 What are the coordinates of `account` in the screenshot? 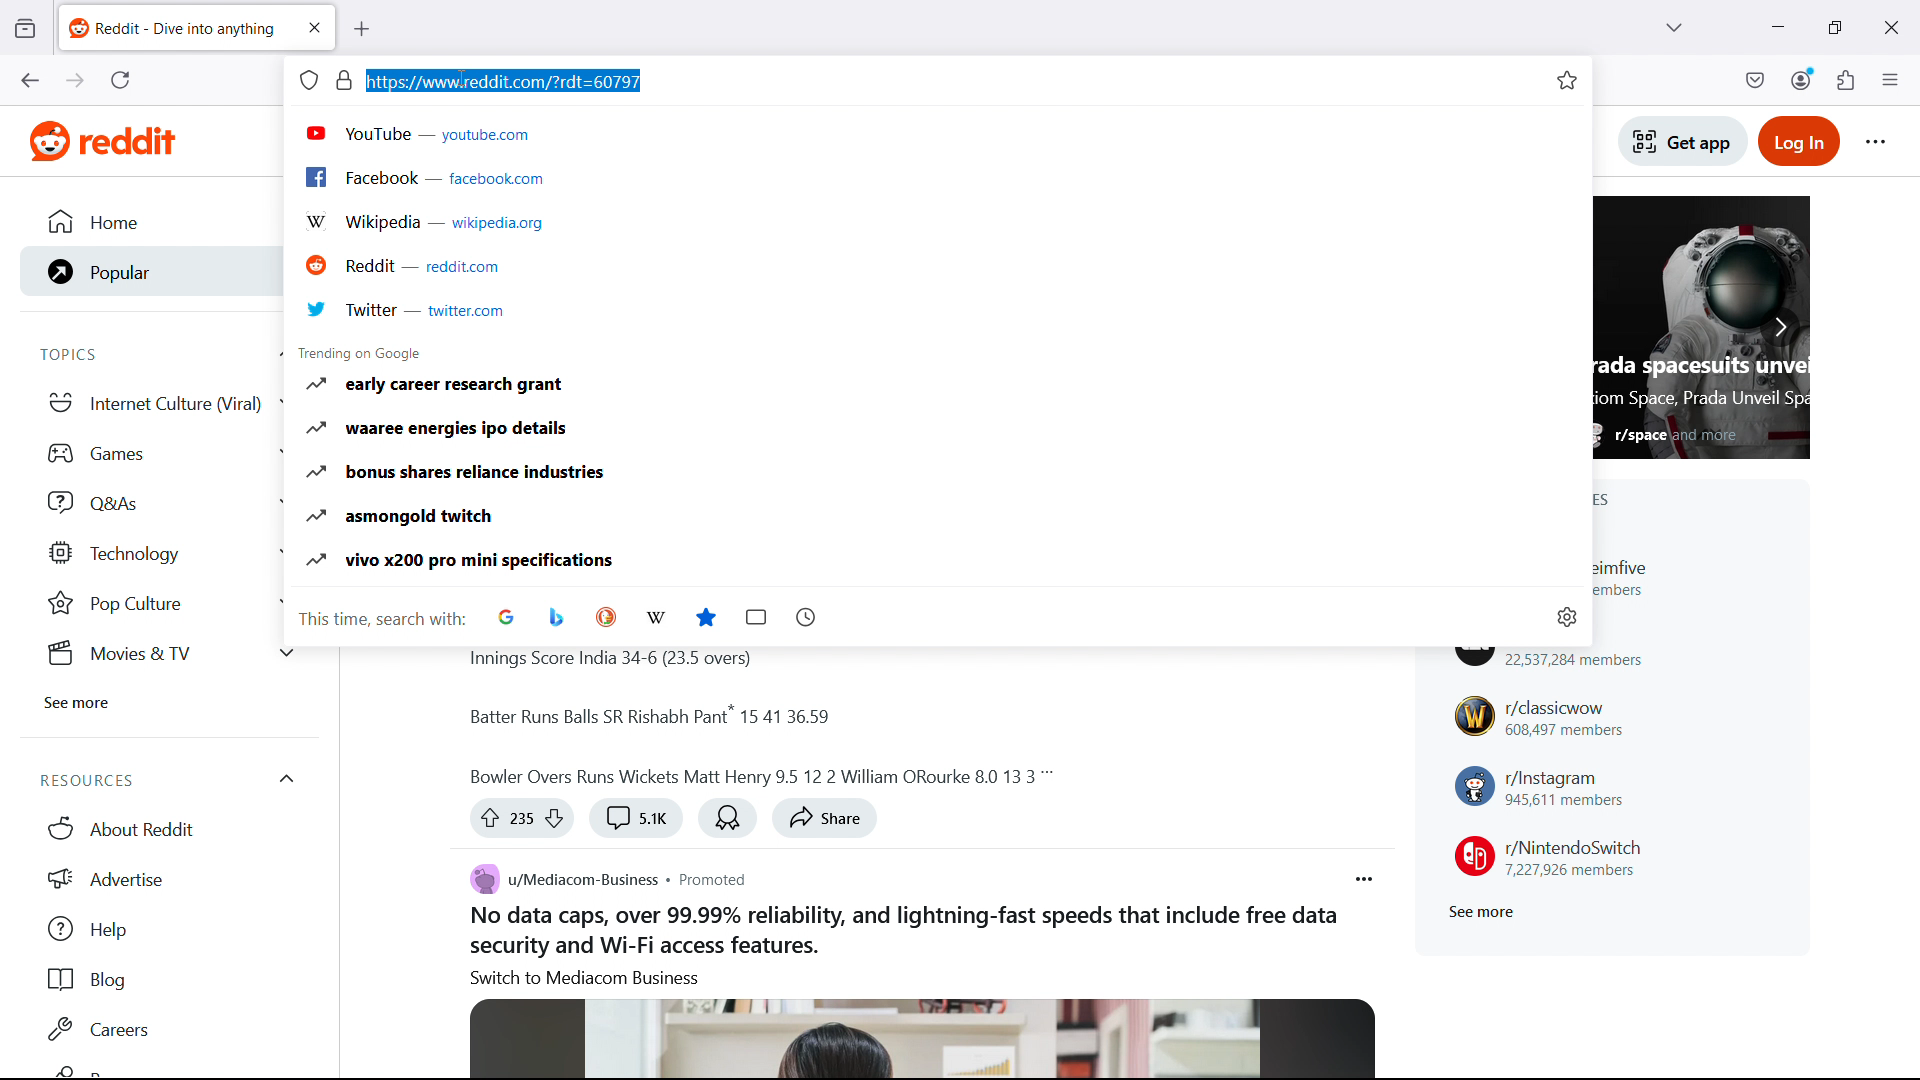 It's located at (1803, 78).